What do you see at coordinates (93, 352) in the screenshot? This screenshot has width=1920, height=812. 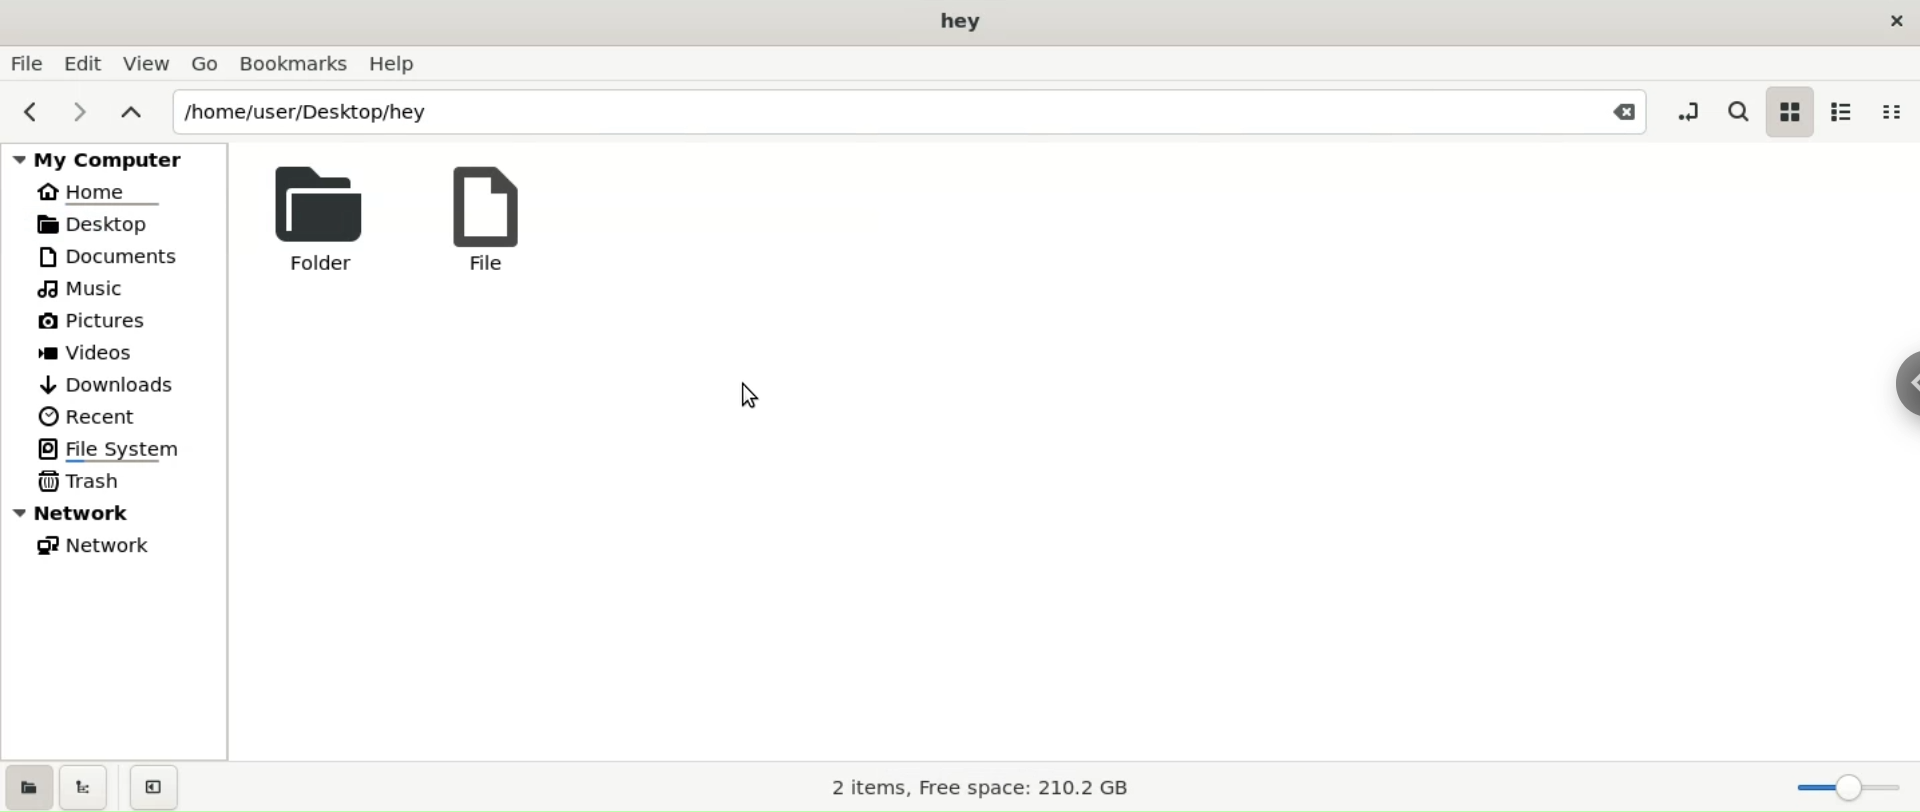 I see `videos` at bounding box center [93, 352].